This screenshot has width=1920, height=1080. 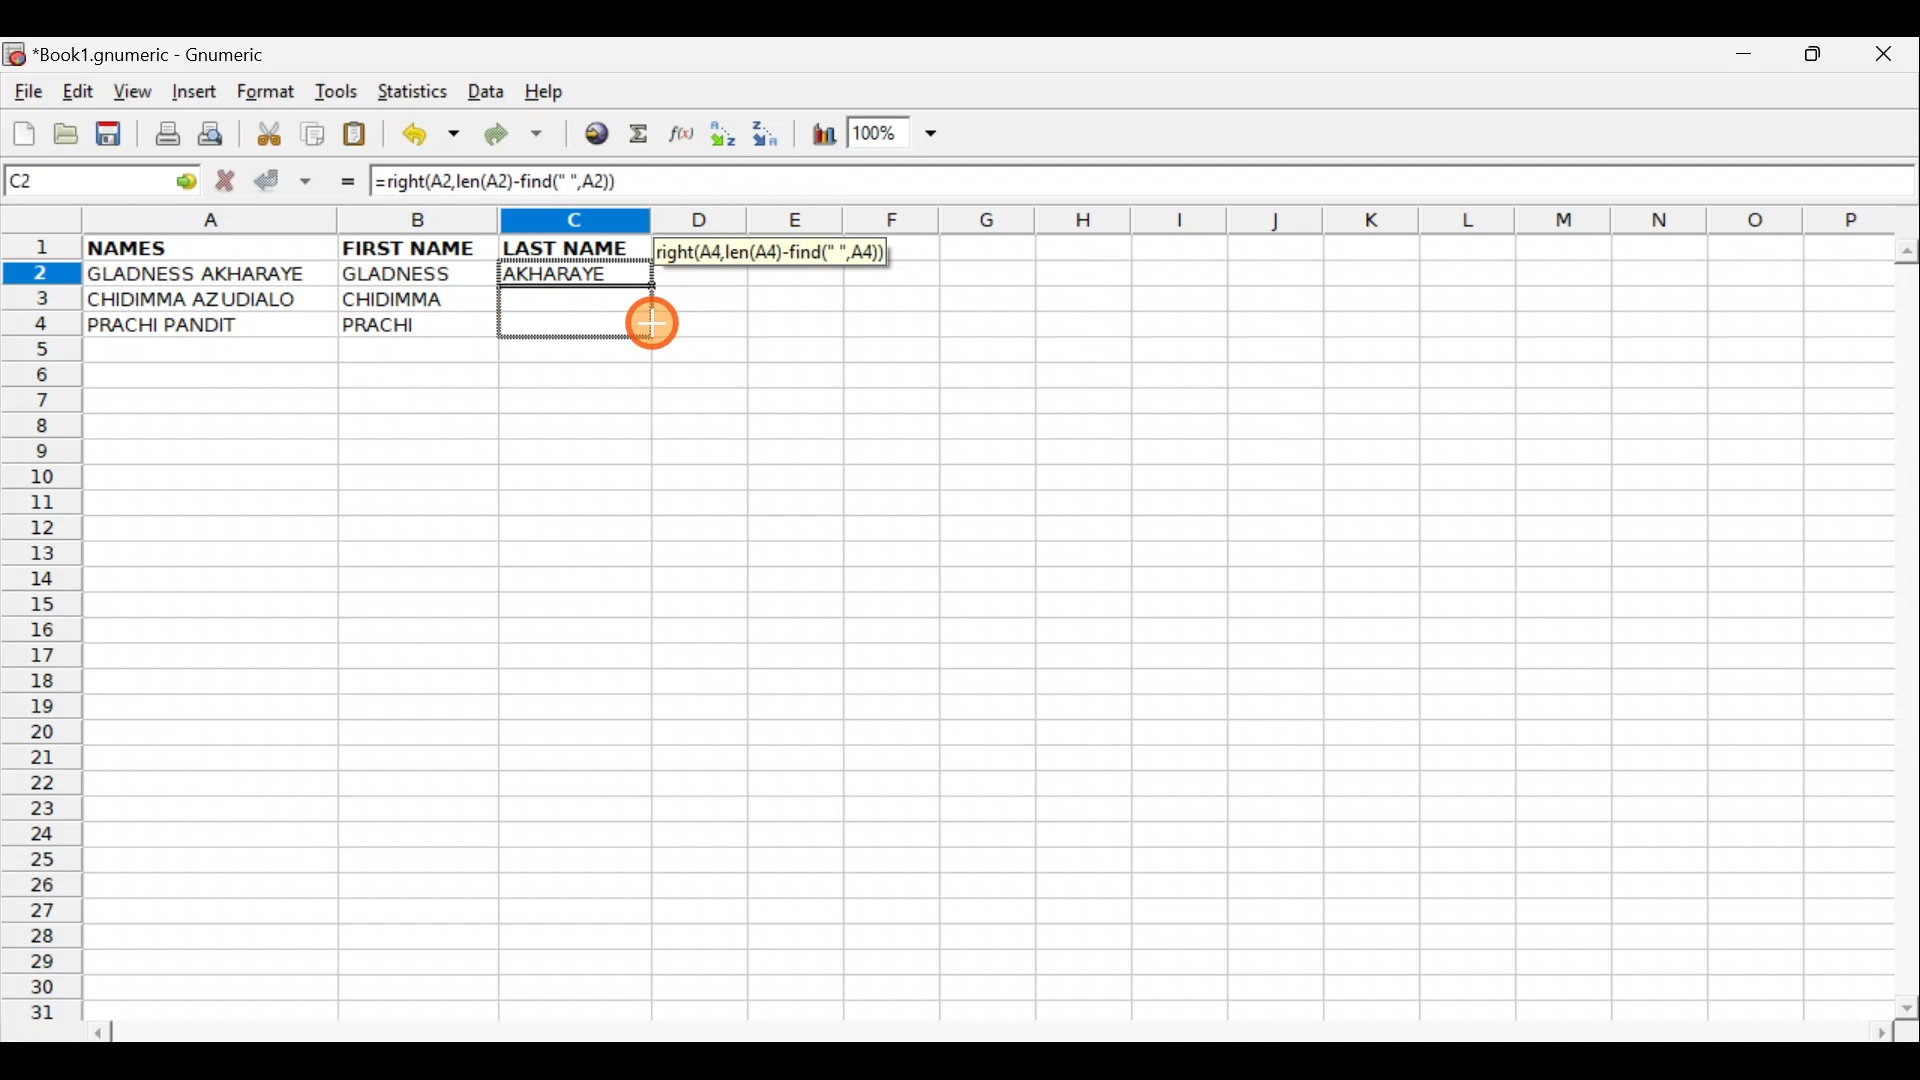 What do you see at coordinates (418, 321) in the screenshot?
I see `PRACHI` at bounding box center [418, 321].